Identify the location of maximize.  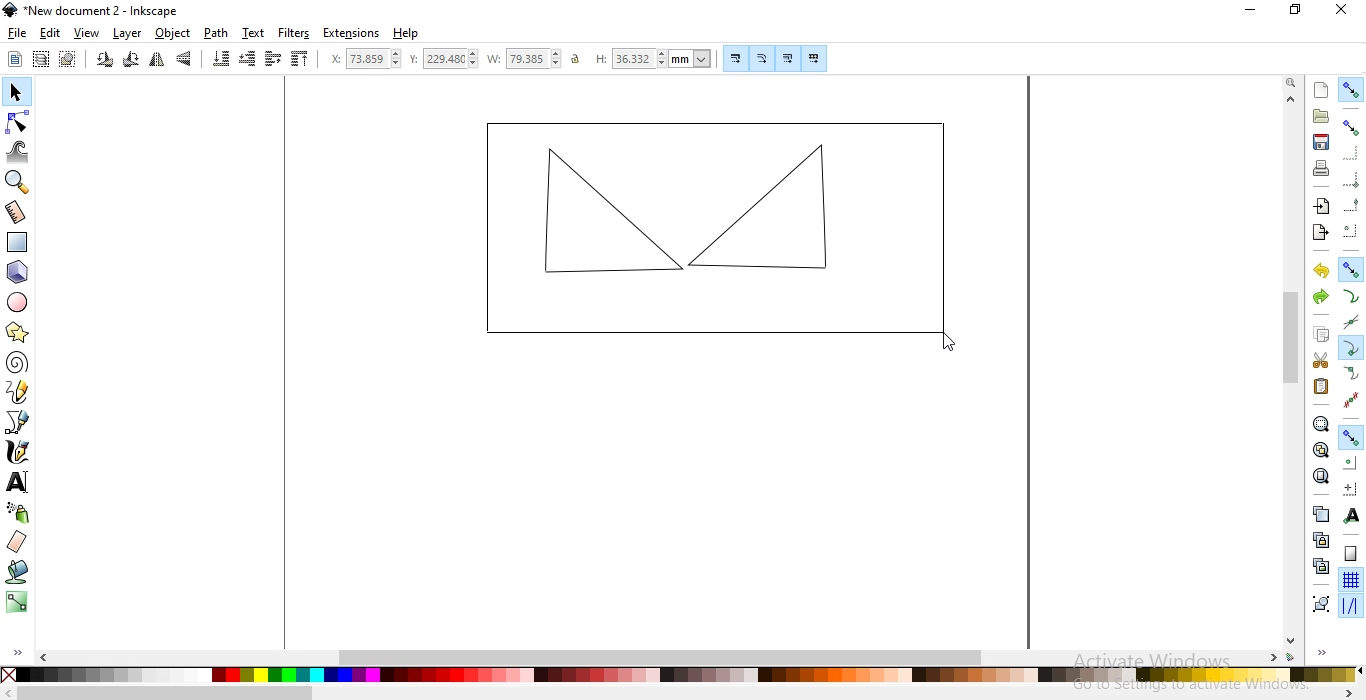
(1294, 12).